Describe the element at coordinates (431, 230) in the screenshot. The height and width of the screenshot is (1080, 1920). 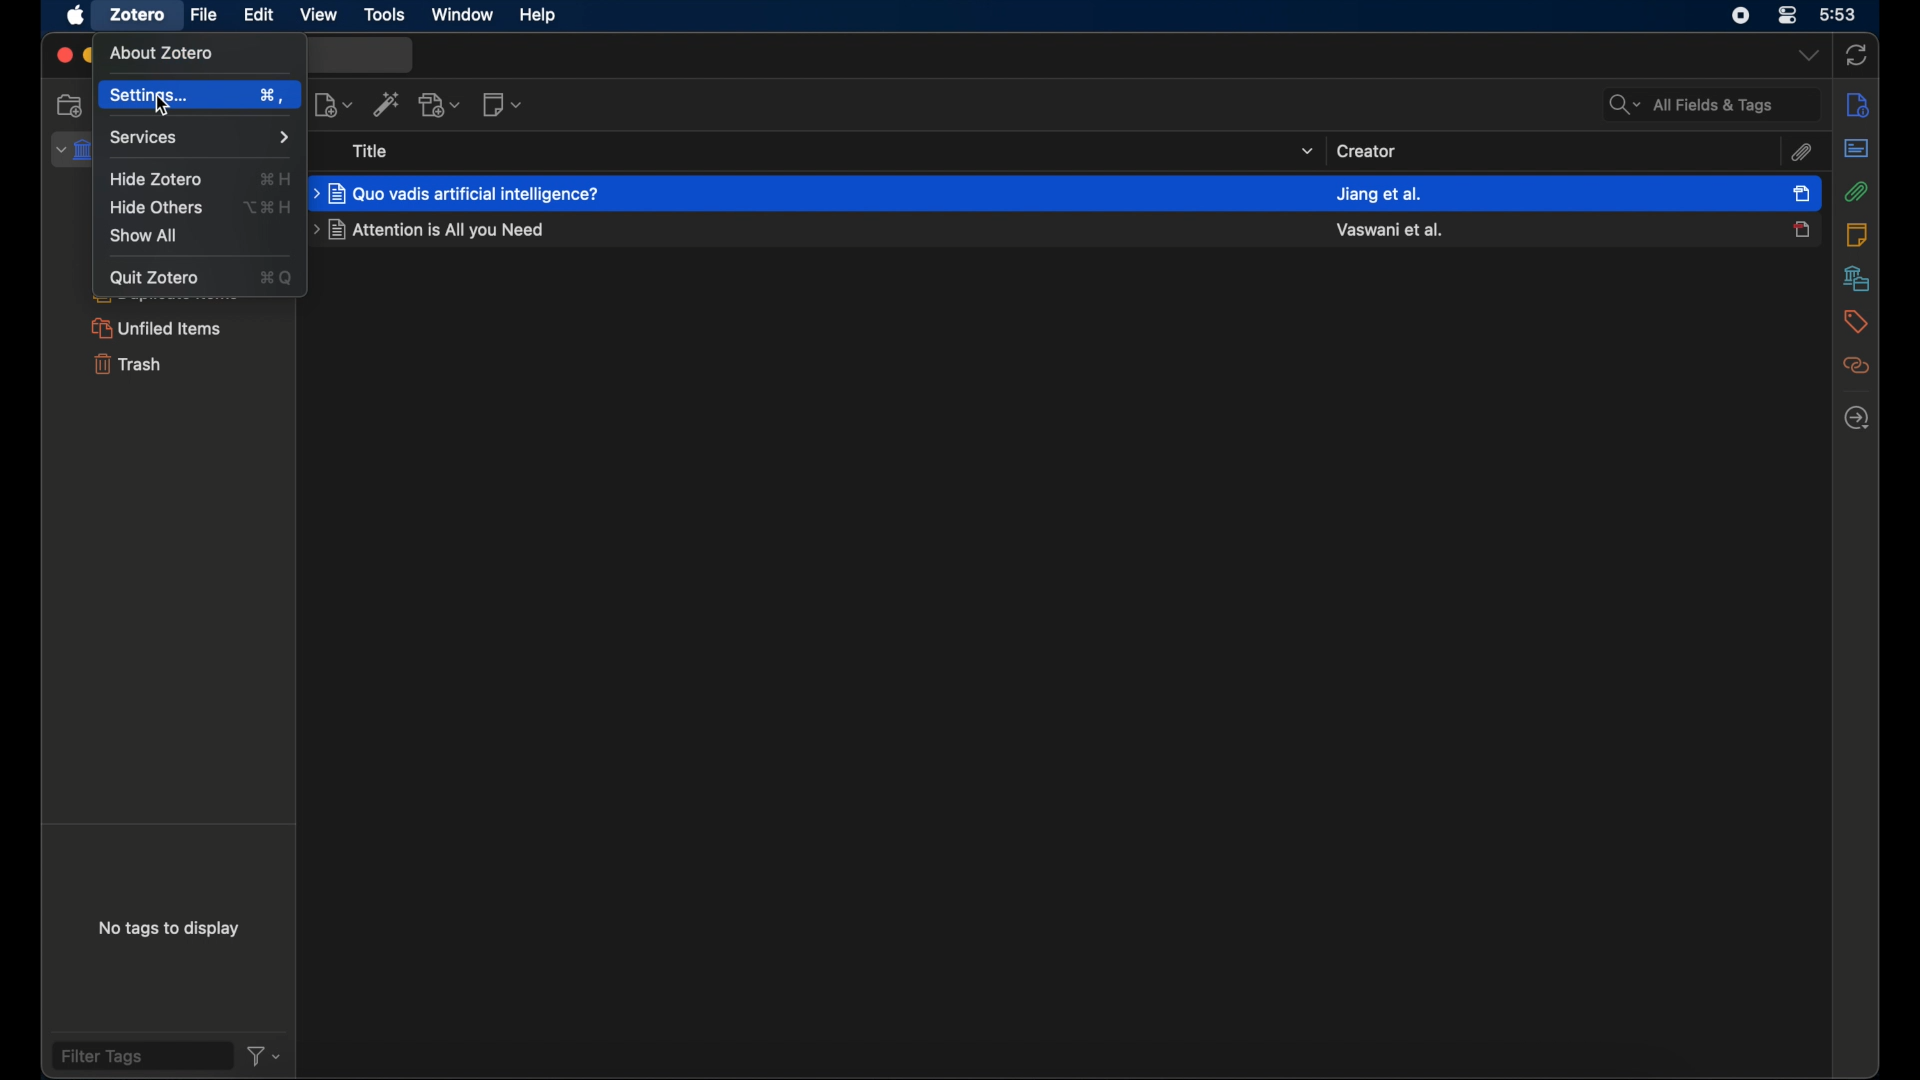
I see `journal title` at that location.